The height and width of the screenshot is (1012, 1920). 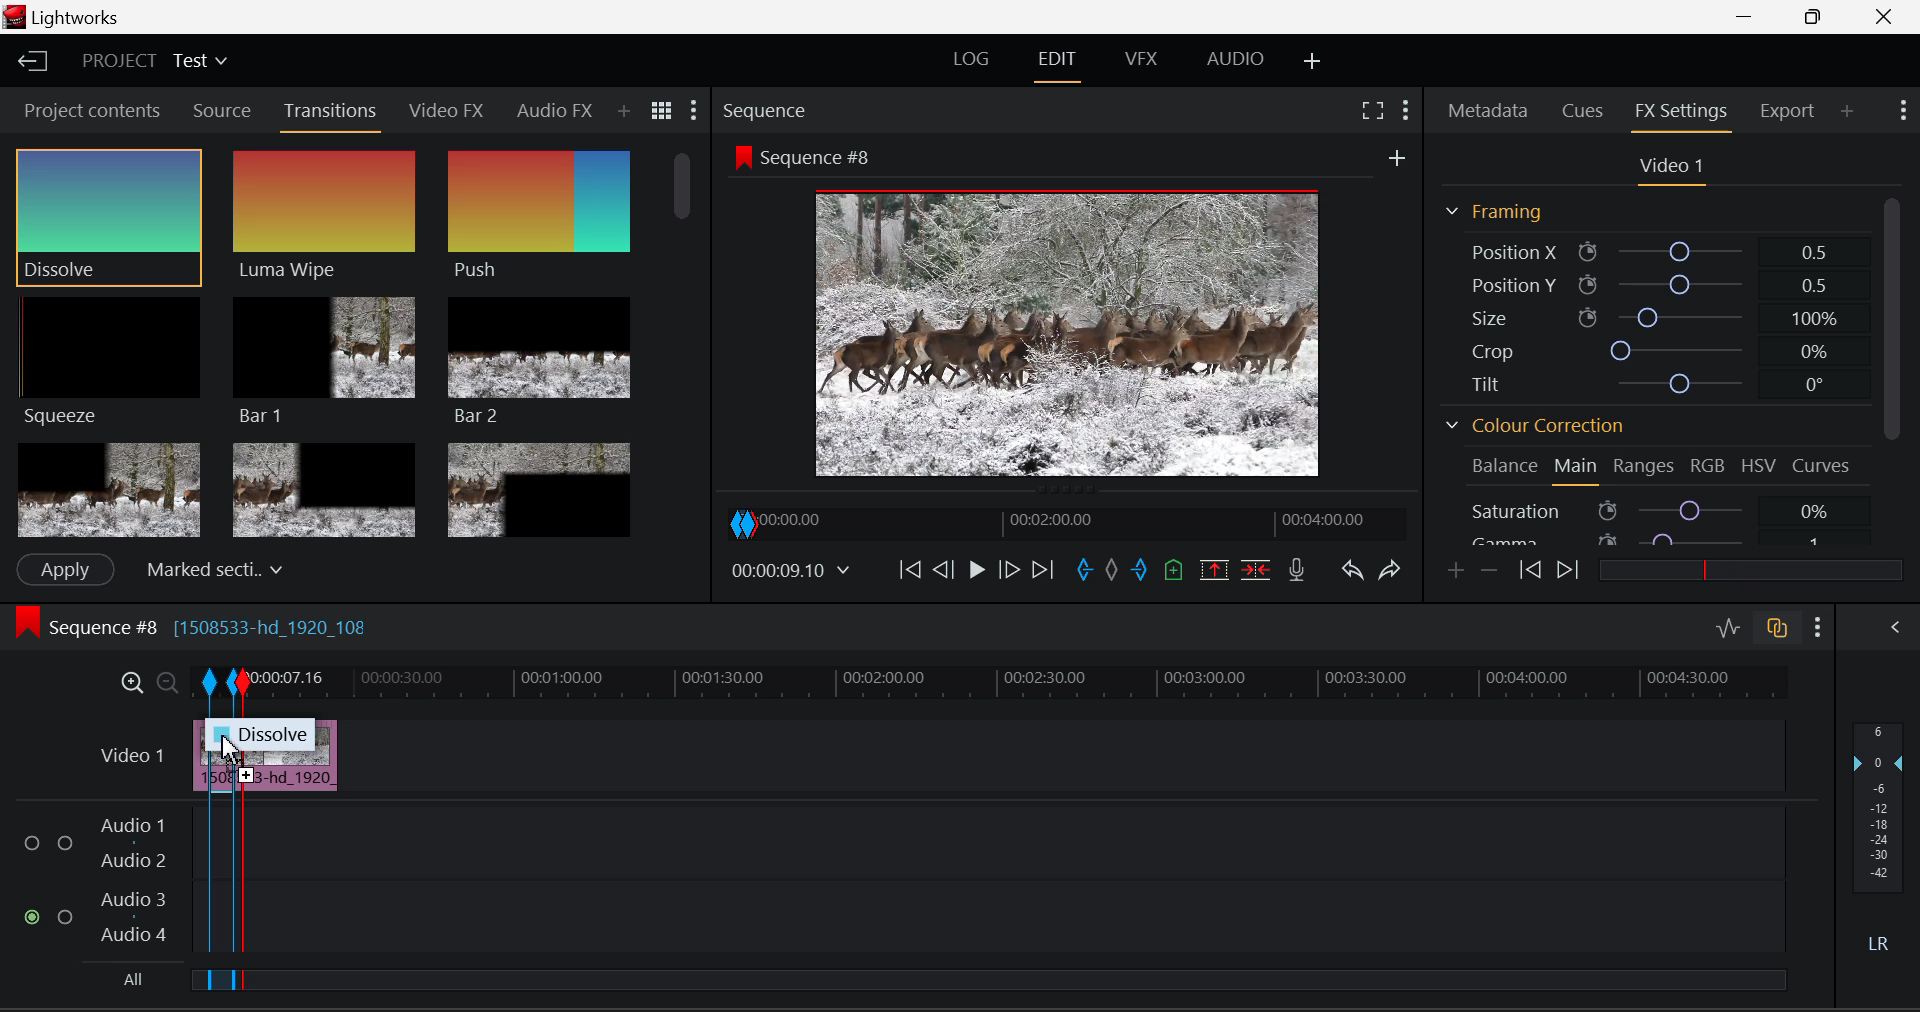 I want to click on Squeeze, so click(x=113, y=364).